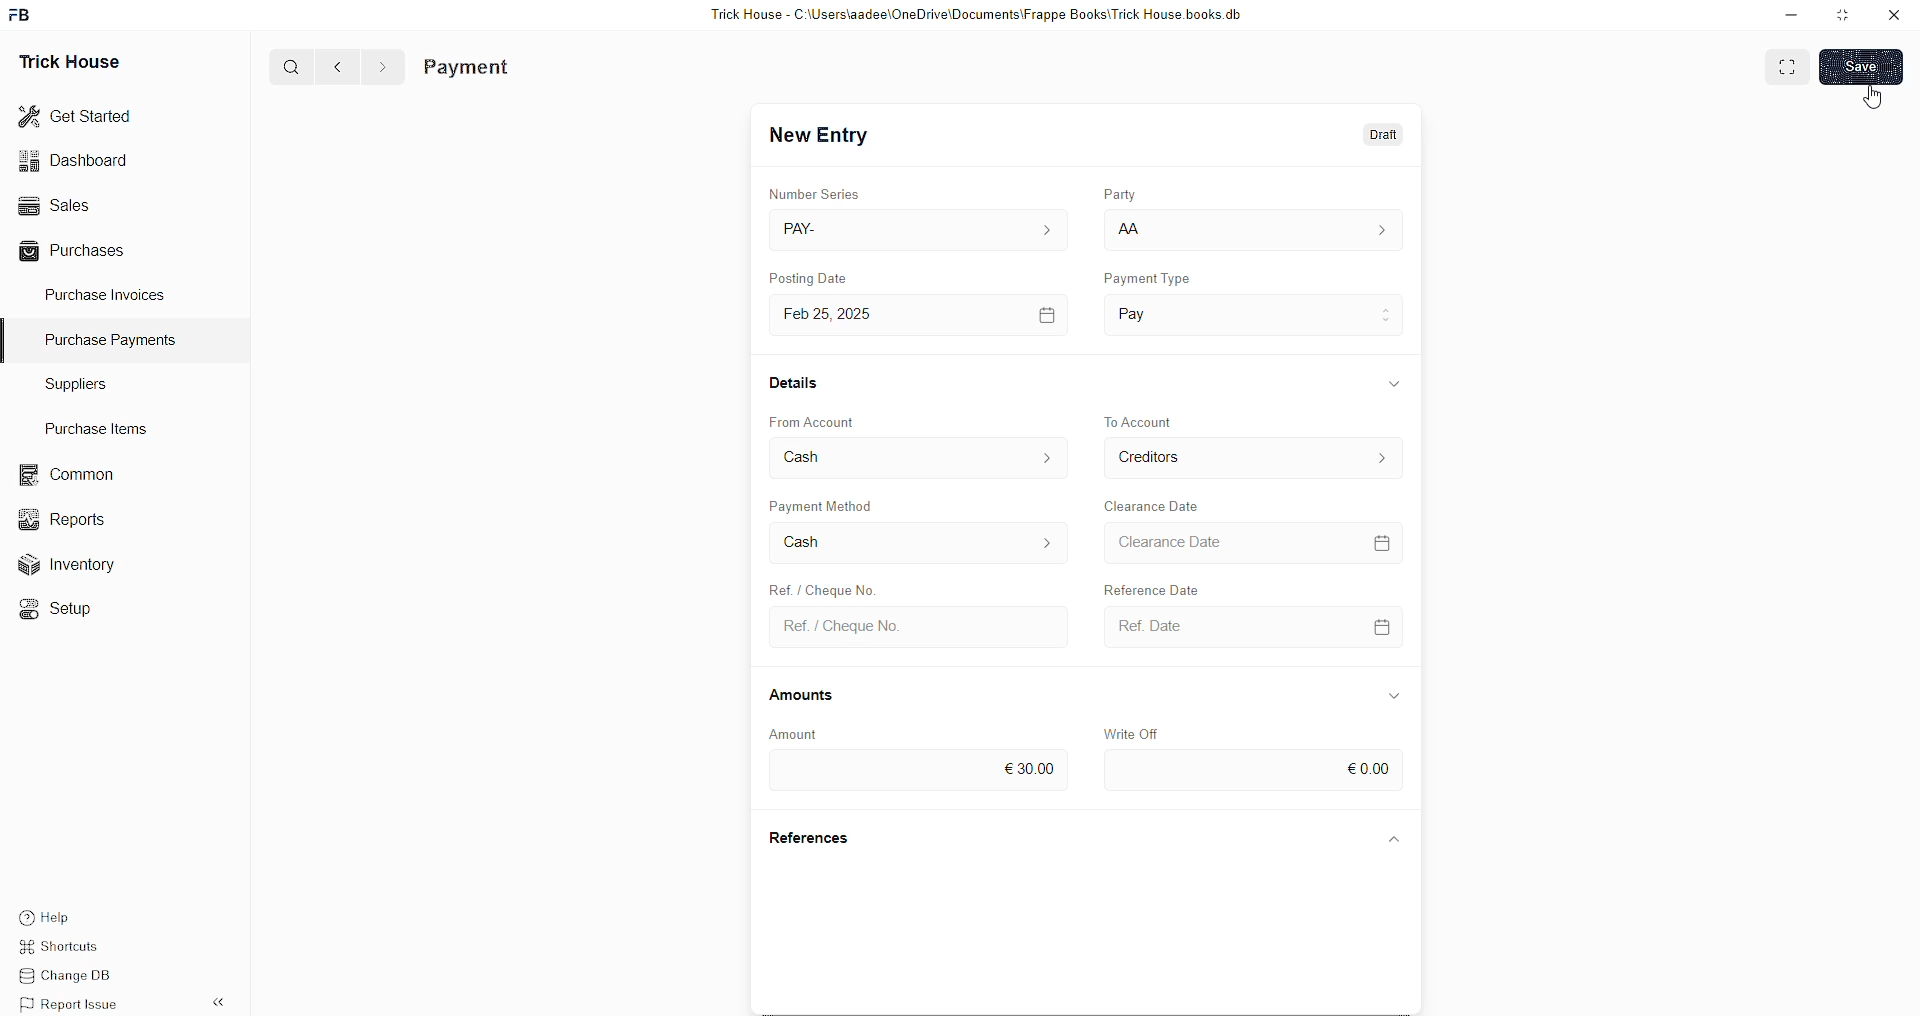 Image resolution: width=1920 pixels, height=1016 pixels. Describe the element at coordinates (802, 388) in the screenshot. I see `Details` at that location.